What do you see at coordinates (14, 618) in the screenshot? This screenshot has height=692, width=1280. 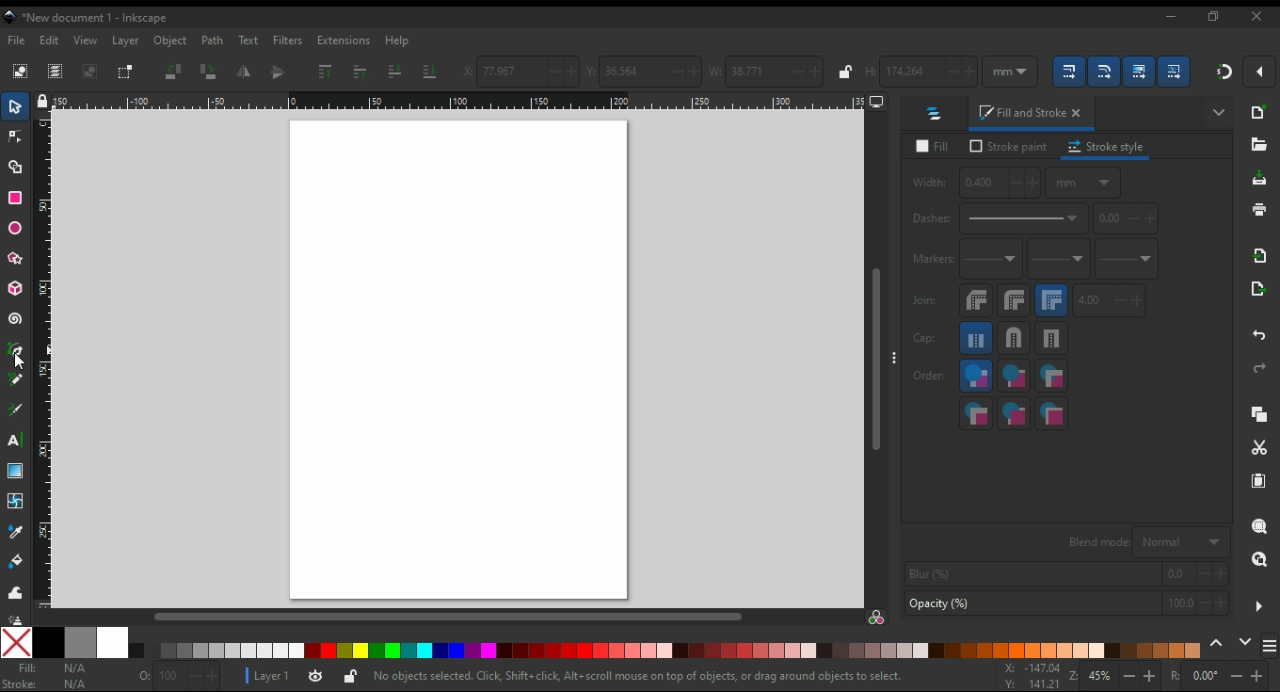 I see `spray tool` at bounding box center [14, 618].